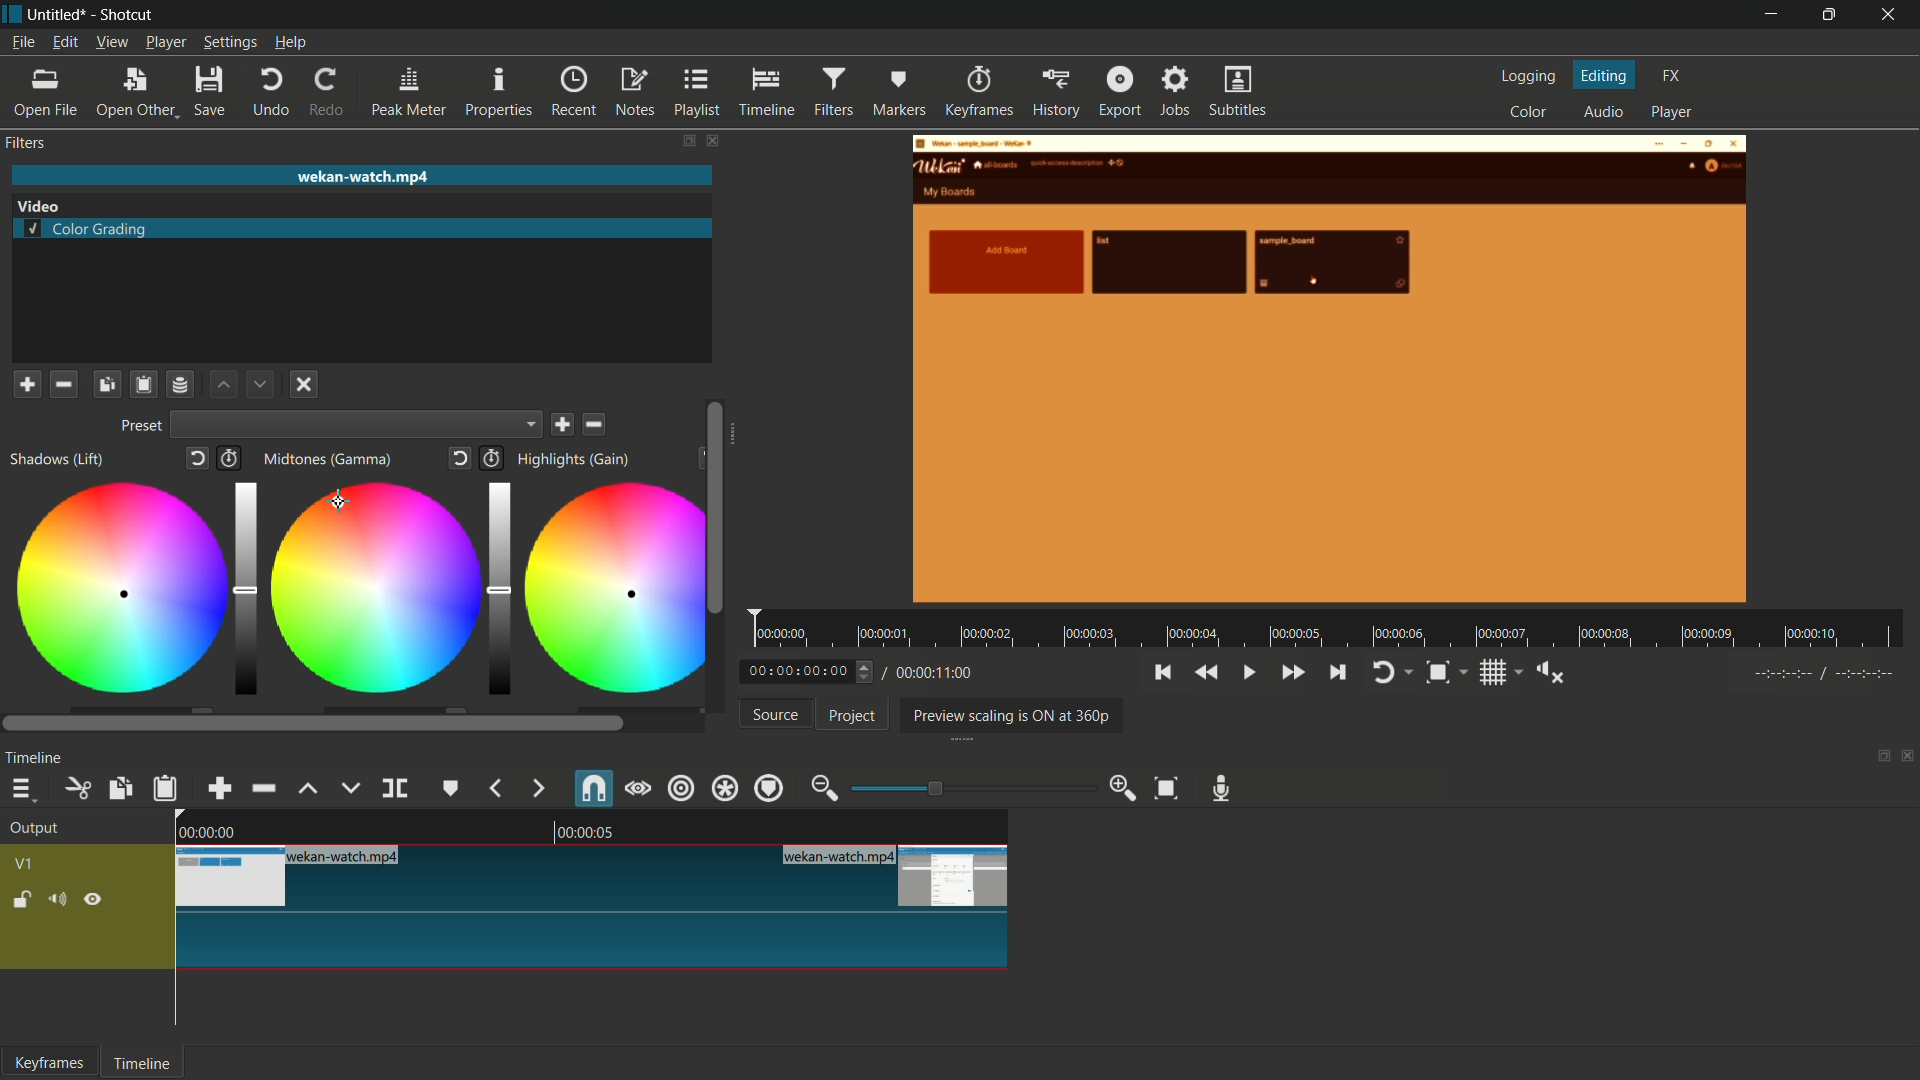 This screenshot has width=1920, height=1080. I want to click on snap, so click(592, 789).